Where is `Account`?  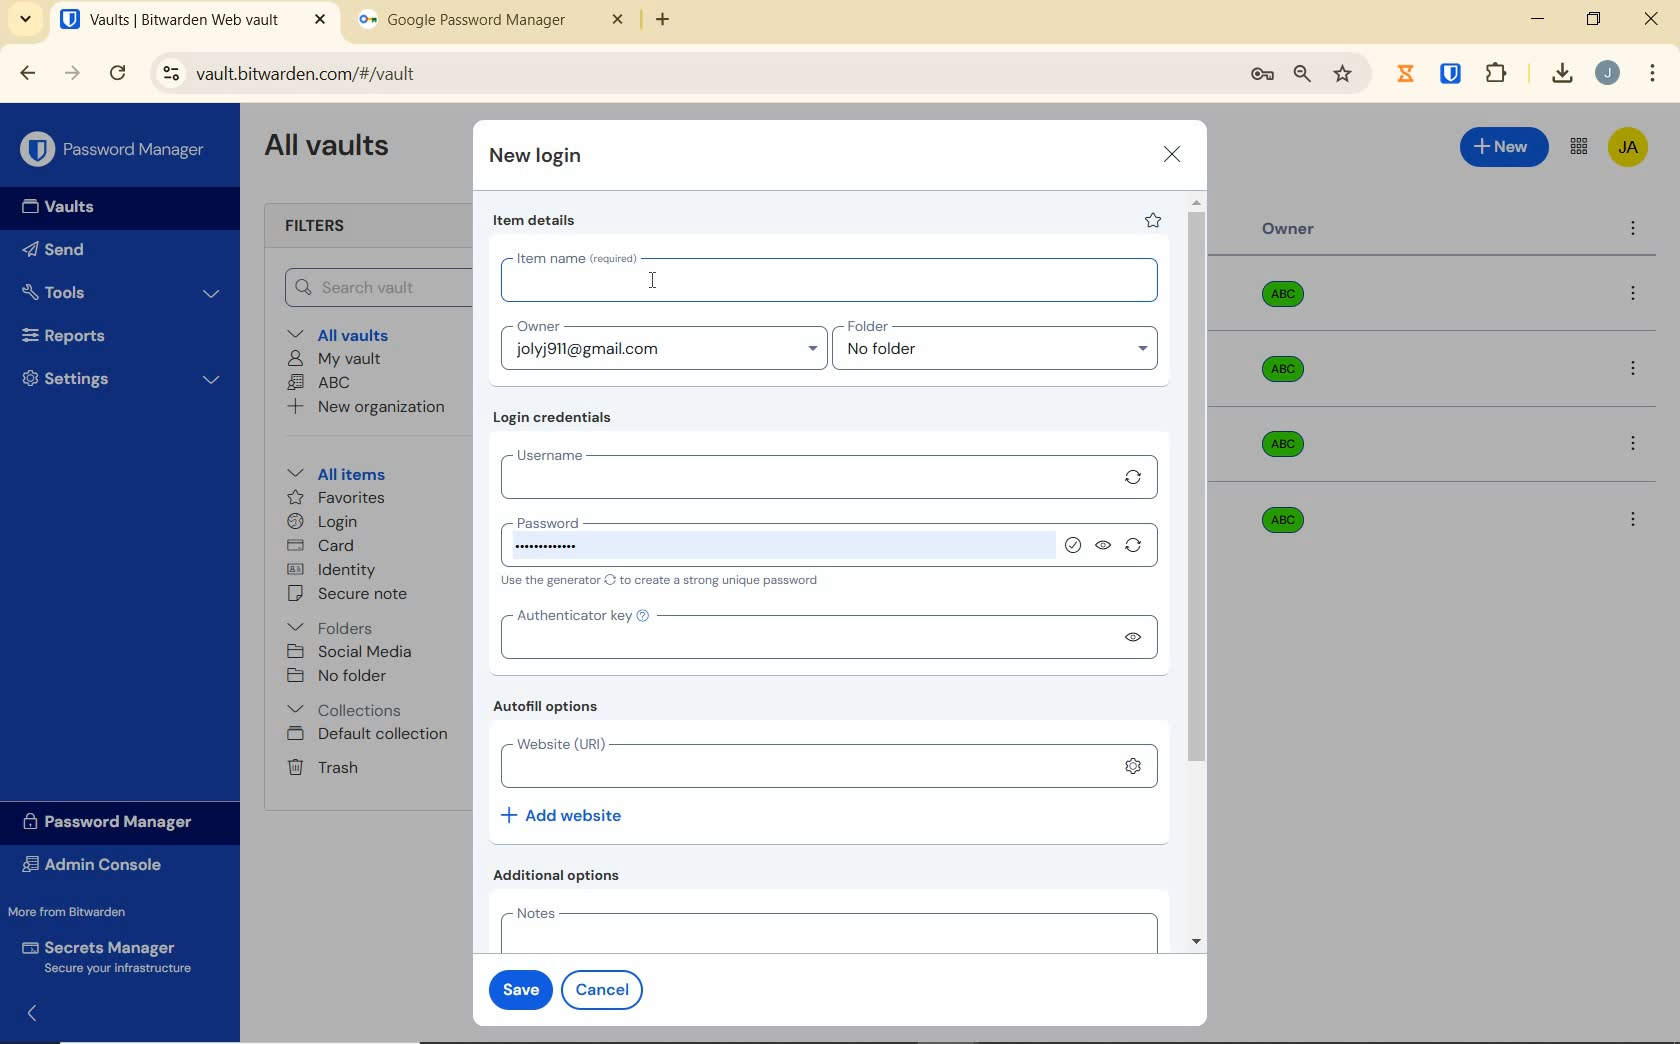 Account is located at coordinates (1607, 73).